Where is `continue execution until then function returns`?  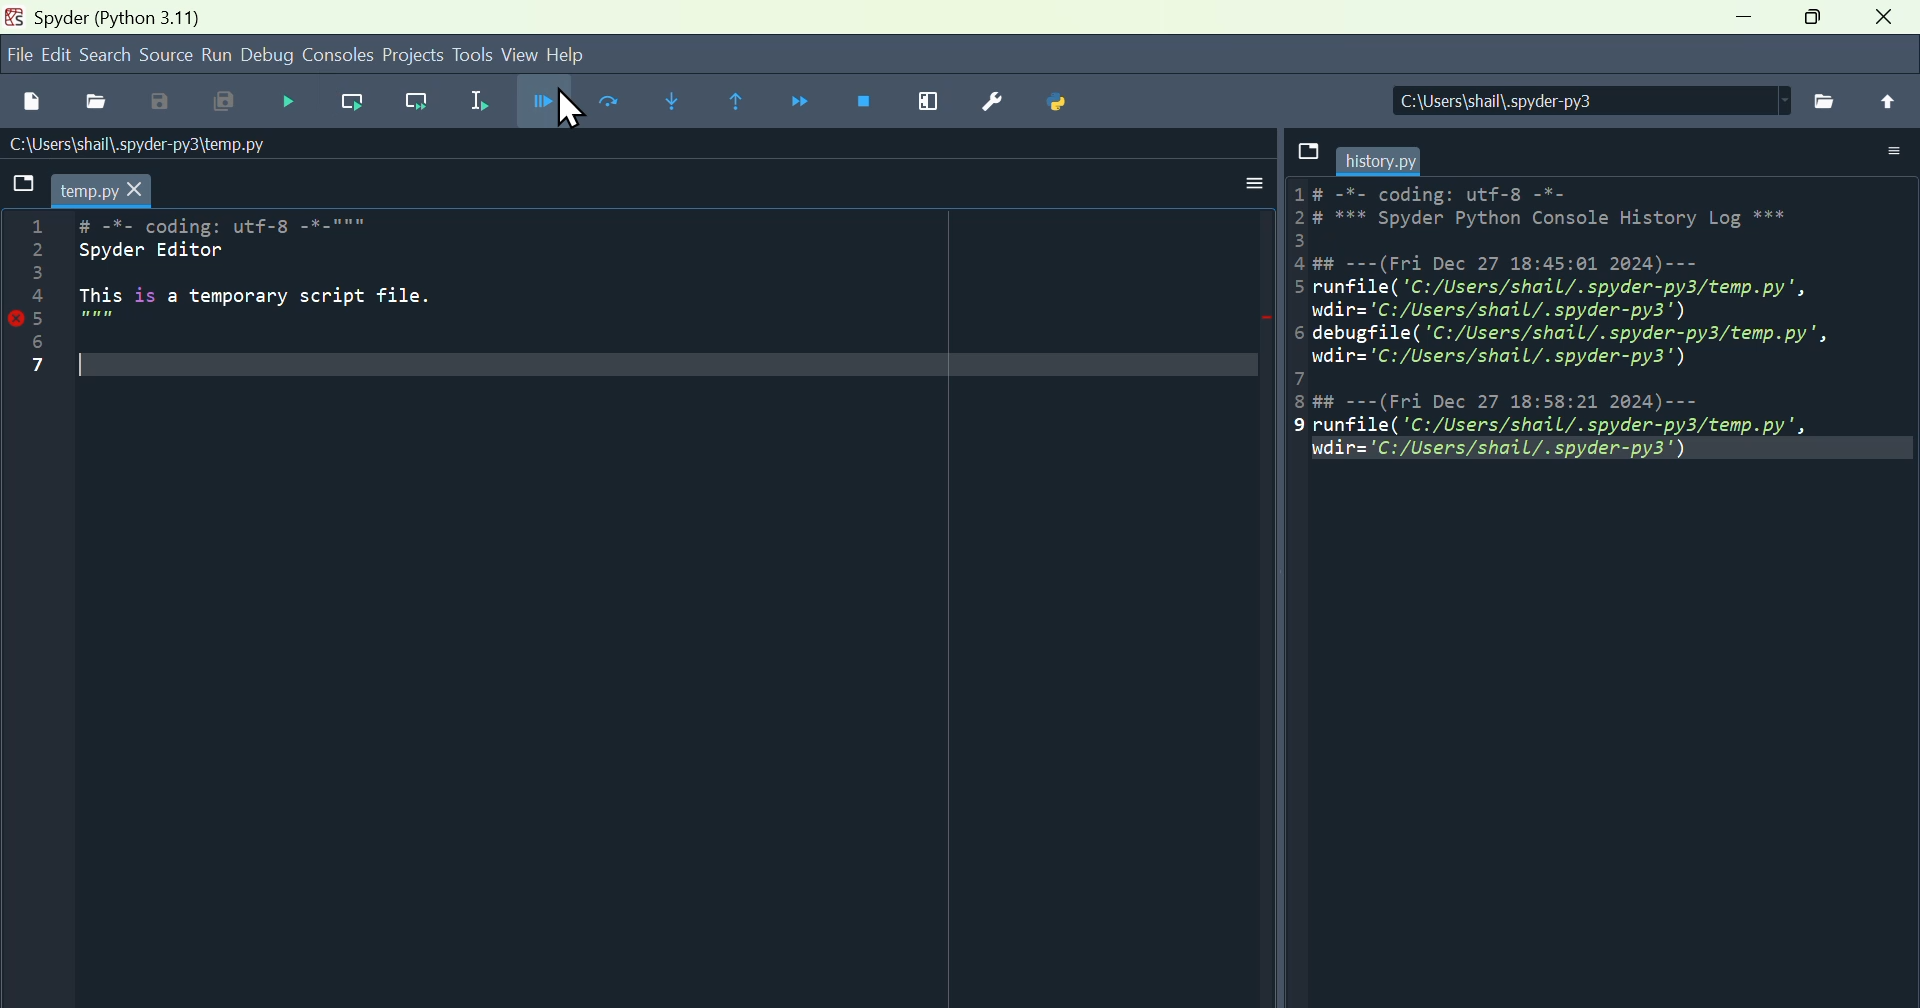 continue execution until then function returns is located at coordinates (744, 102).